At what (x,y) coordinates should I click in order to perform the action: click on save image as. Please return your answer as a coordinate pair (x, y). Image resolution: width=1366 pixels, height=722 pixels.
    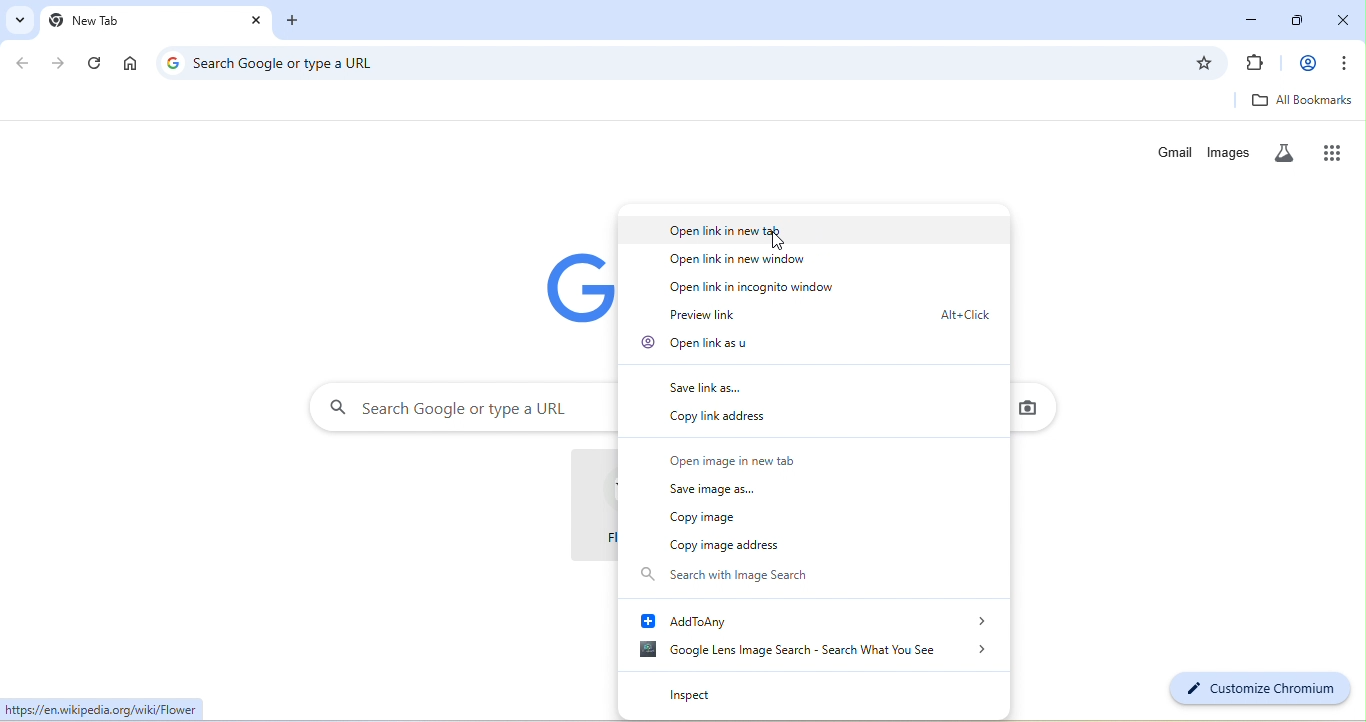
    Looking at the image, I should click on (713, 486).